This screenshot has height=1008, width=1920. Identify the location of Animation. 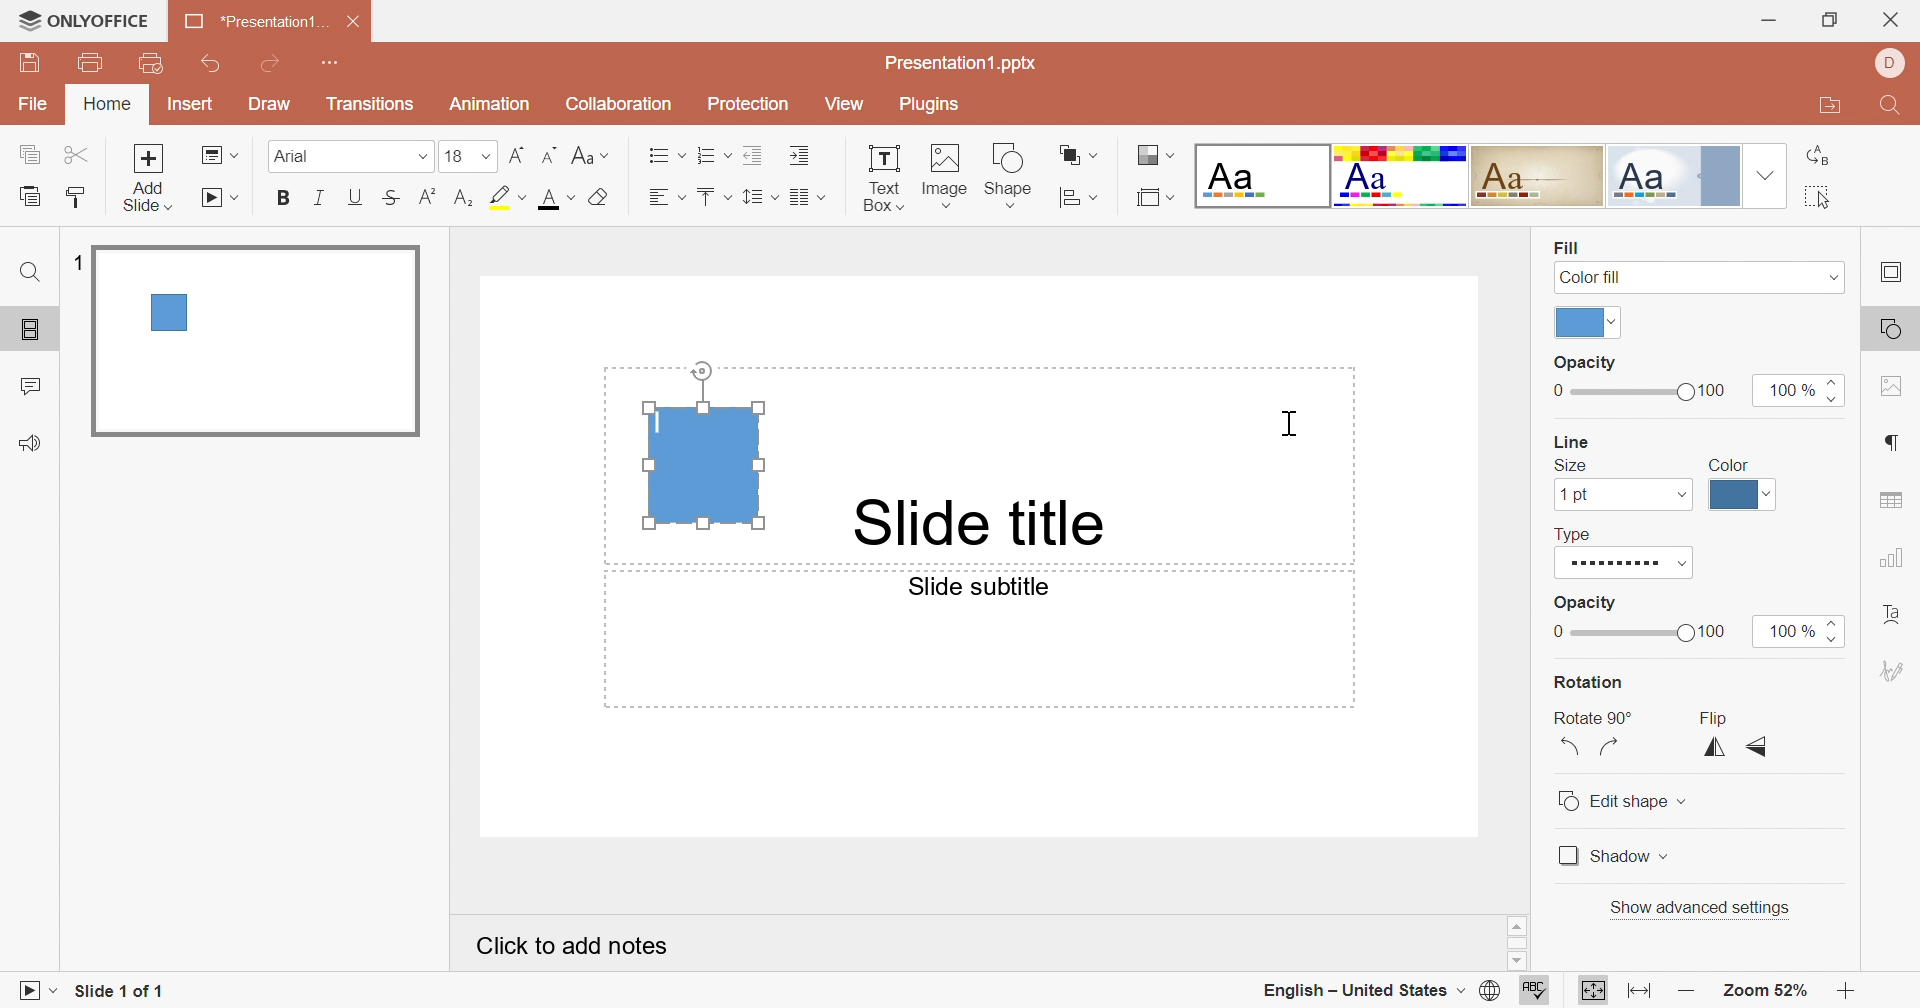
(494, 102).